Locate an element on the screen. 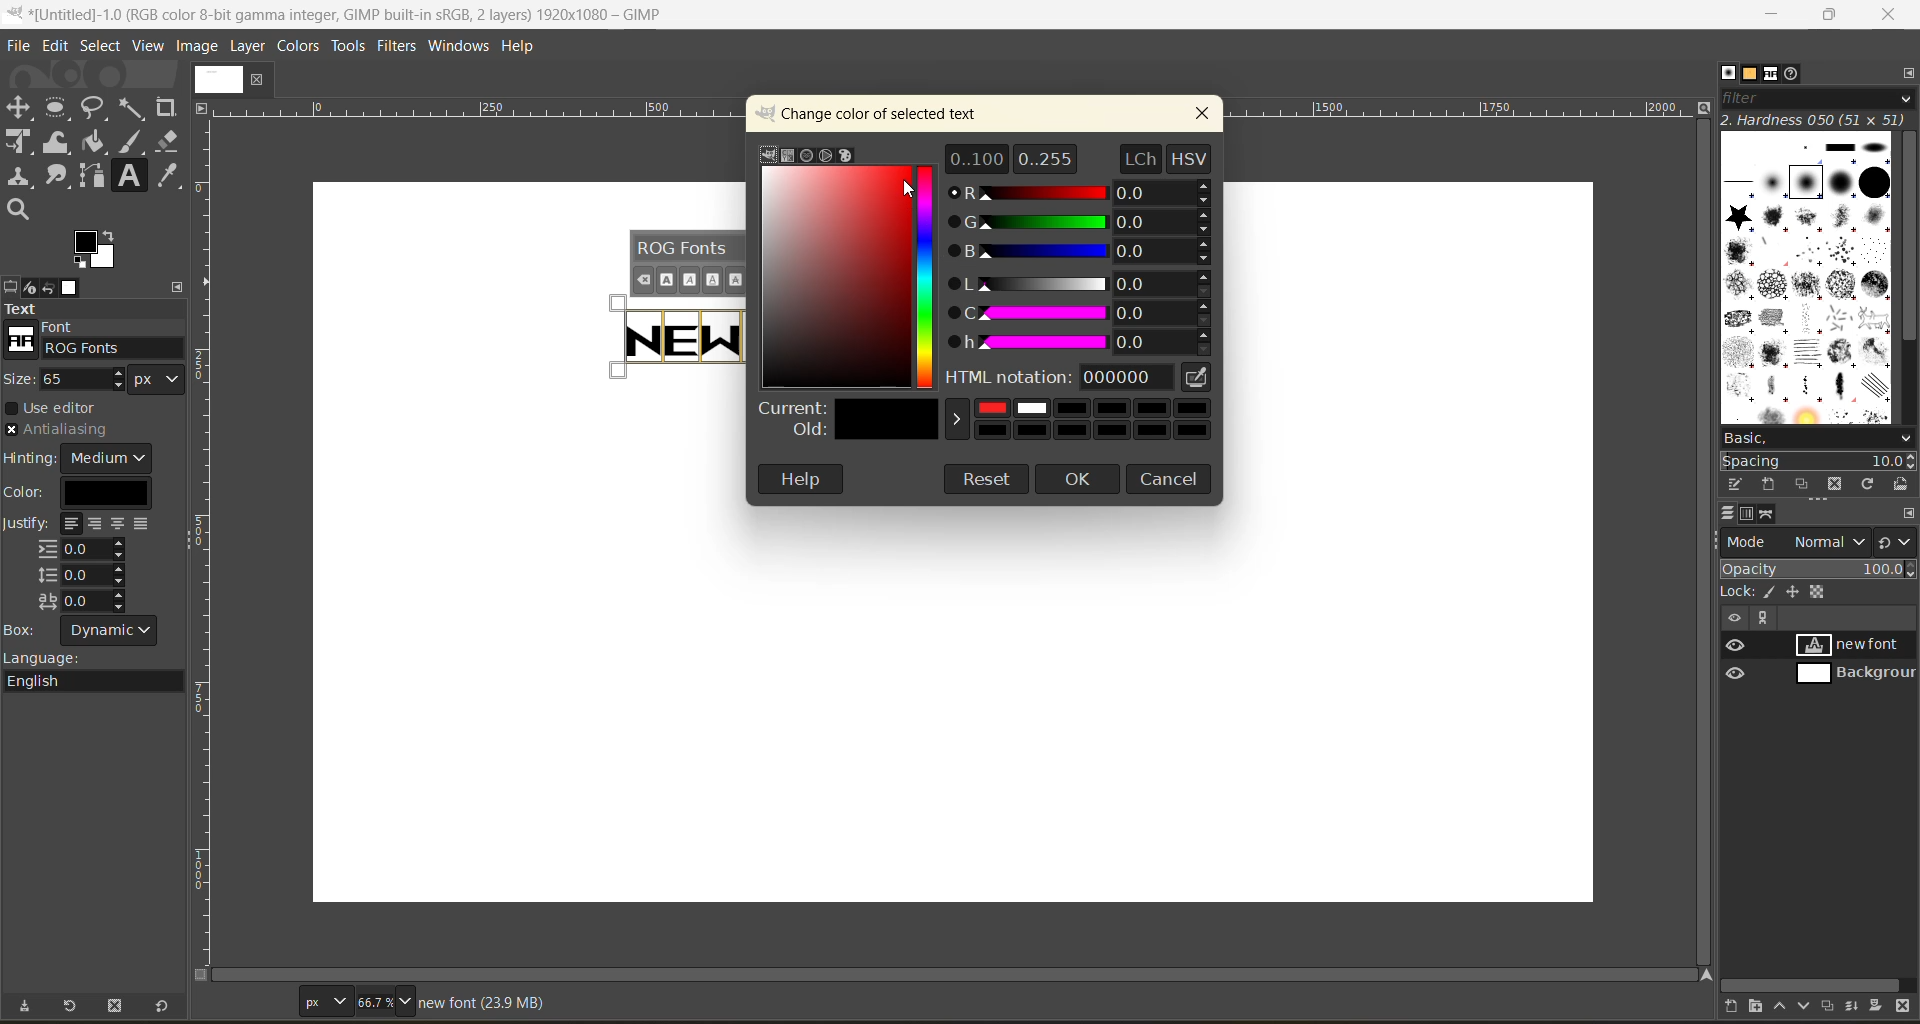 Image resolution: width=1920 pixels, height=1024 pixels. image is located at coordinates (199, 48).